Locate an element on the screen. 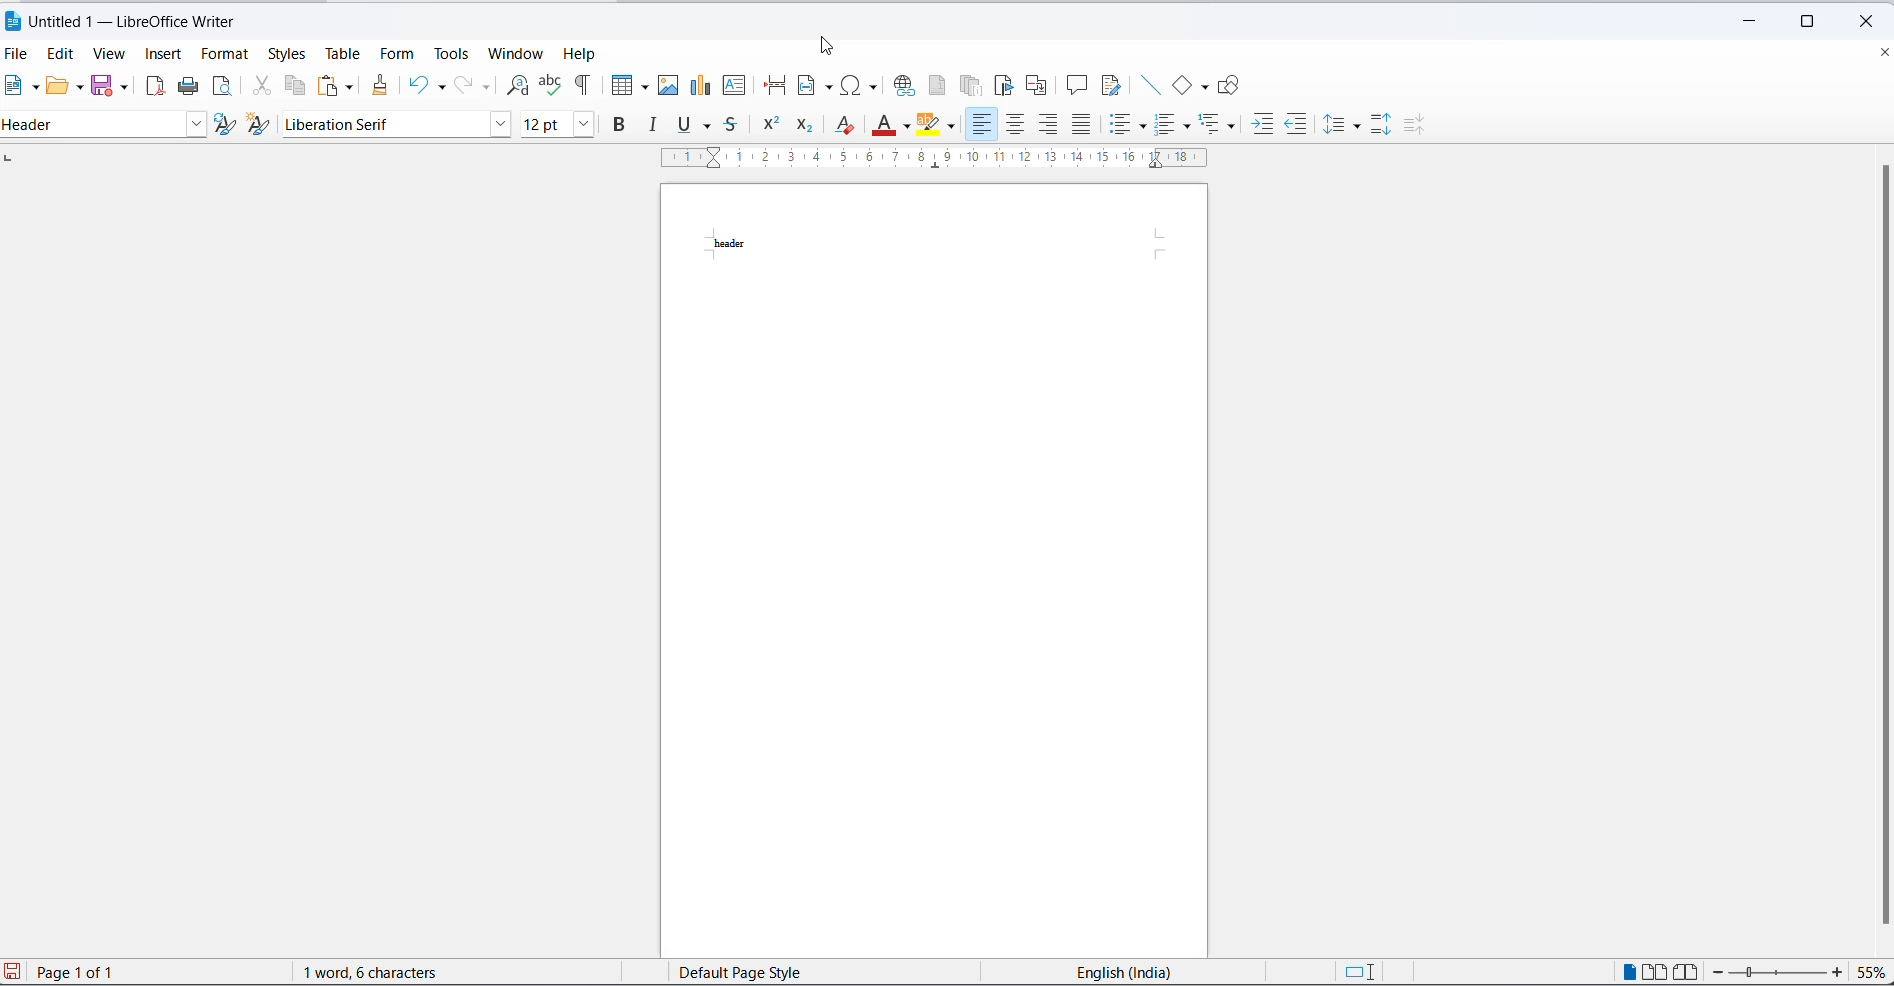  paste options is located at coordinates (347, 85).